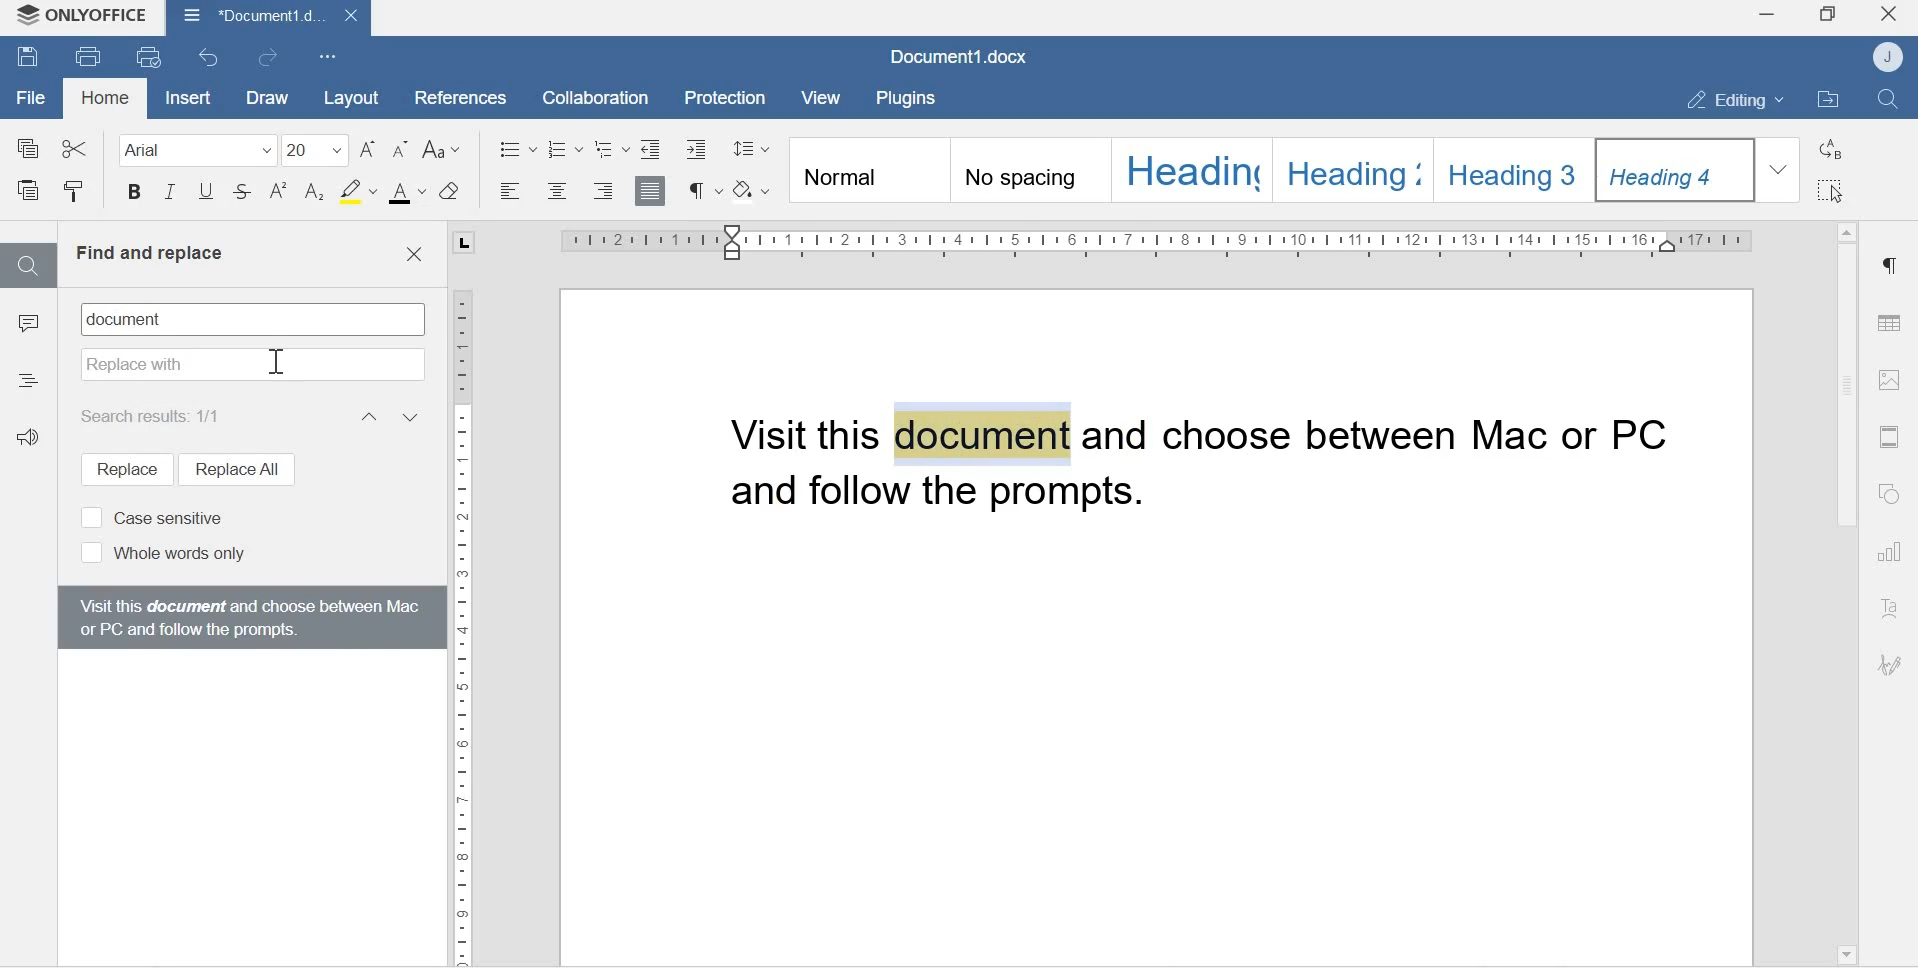  I want to click on Shading, so click(755, 188).